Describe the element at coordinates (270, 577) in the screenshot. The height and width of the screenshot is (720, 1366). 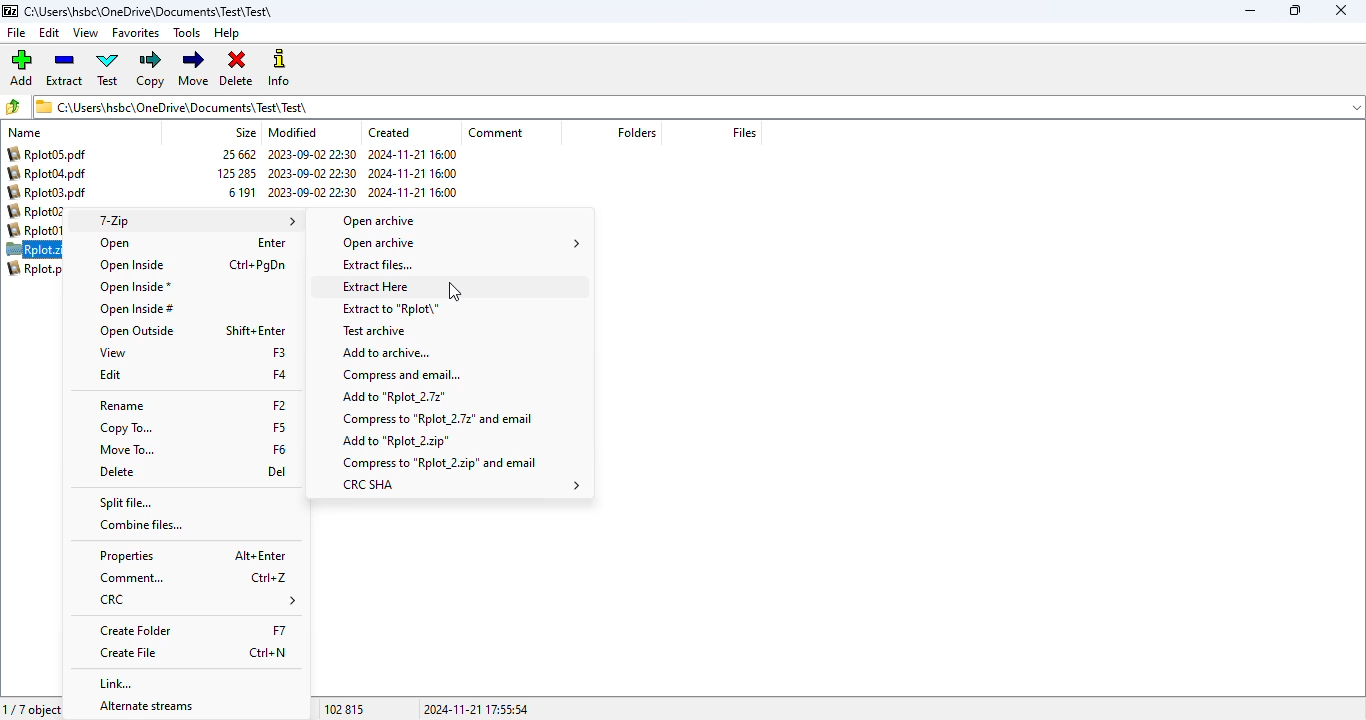
I see `Ctrl+Z` at that location.